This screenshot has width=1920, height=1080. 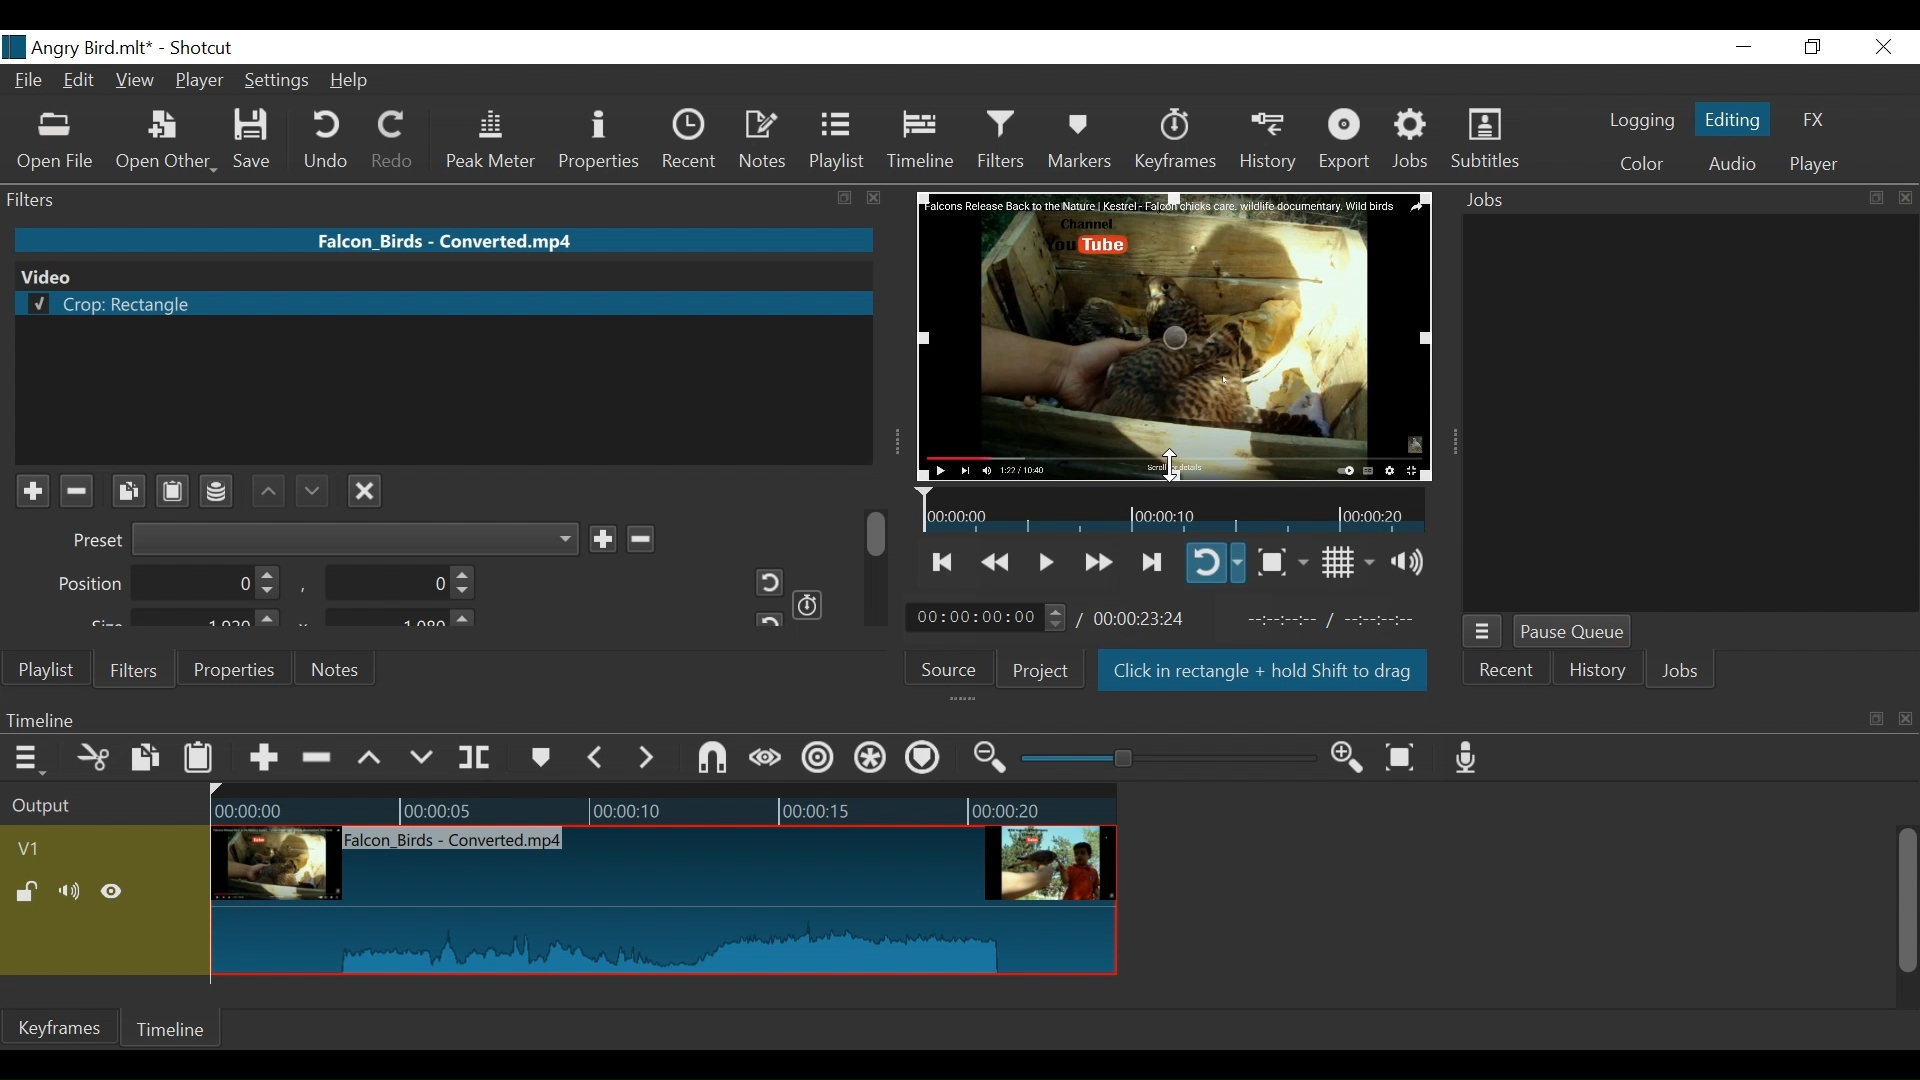 What do you see at coordinates (1642, 123) in the screenshot?
I see `logging` at bounding box center [1642, 123].